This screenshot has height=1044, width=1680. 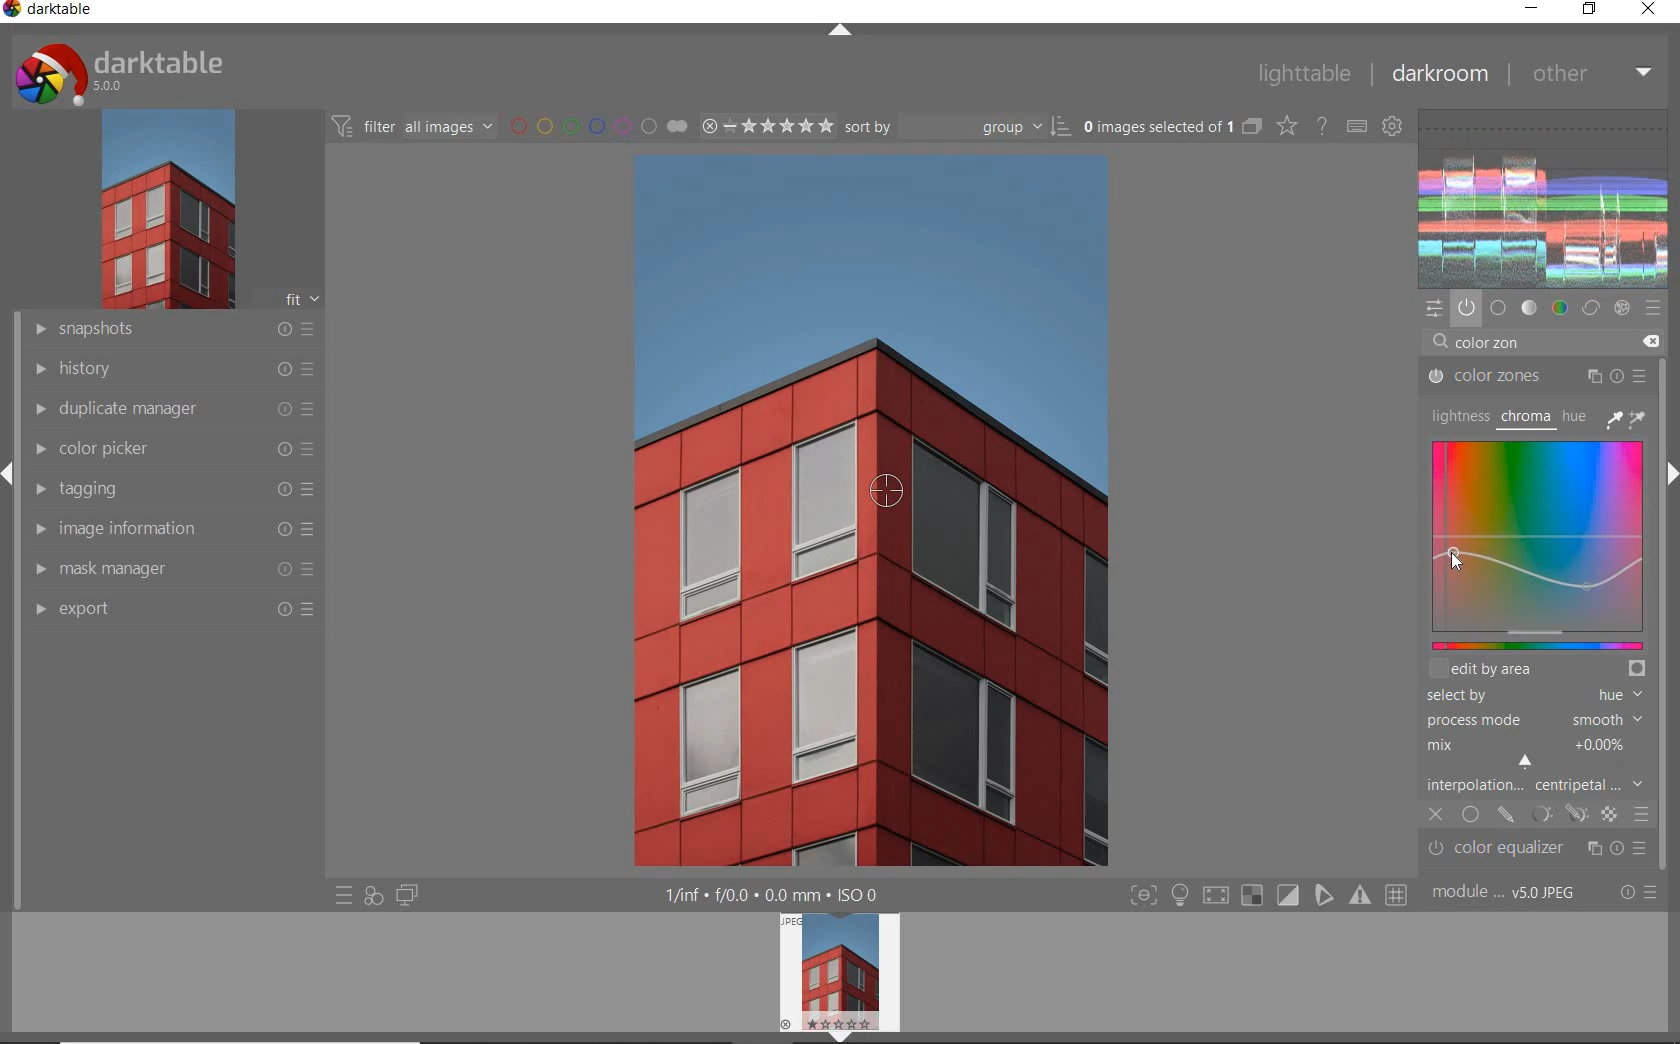 What do you see at coordinates (959, 128) in the screenshot?
I see `Sort` at bounding box center [959, 128].